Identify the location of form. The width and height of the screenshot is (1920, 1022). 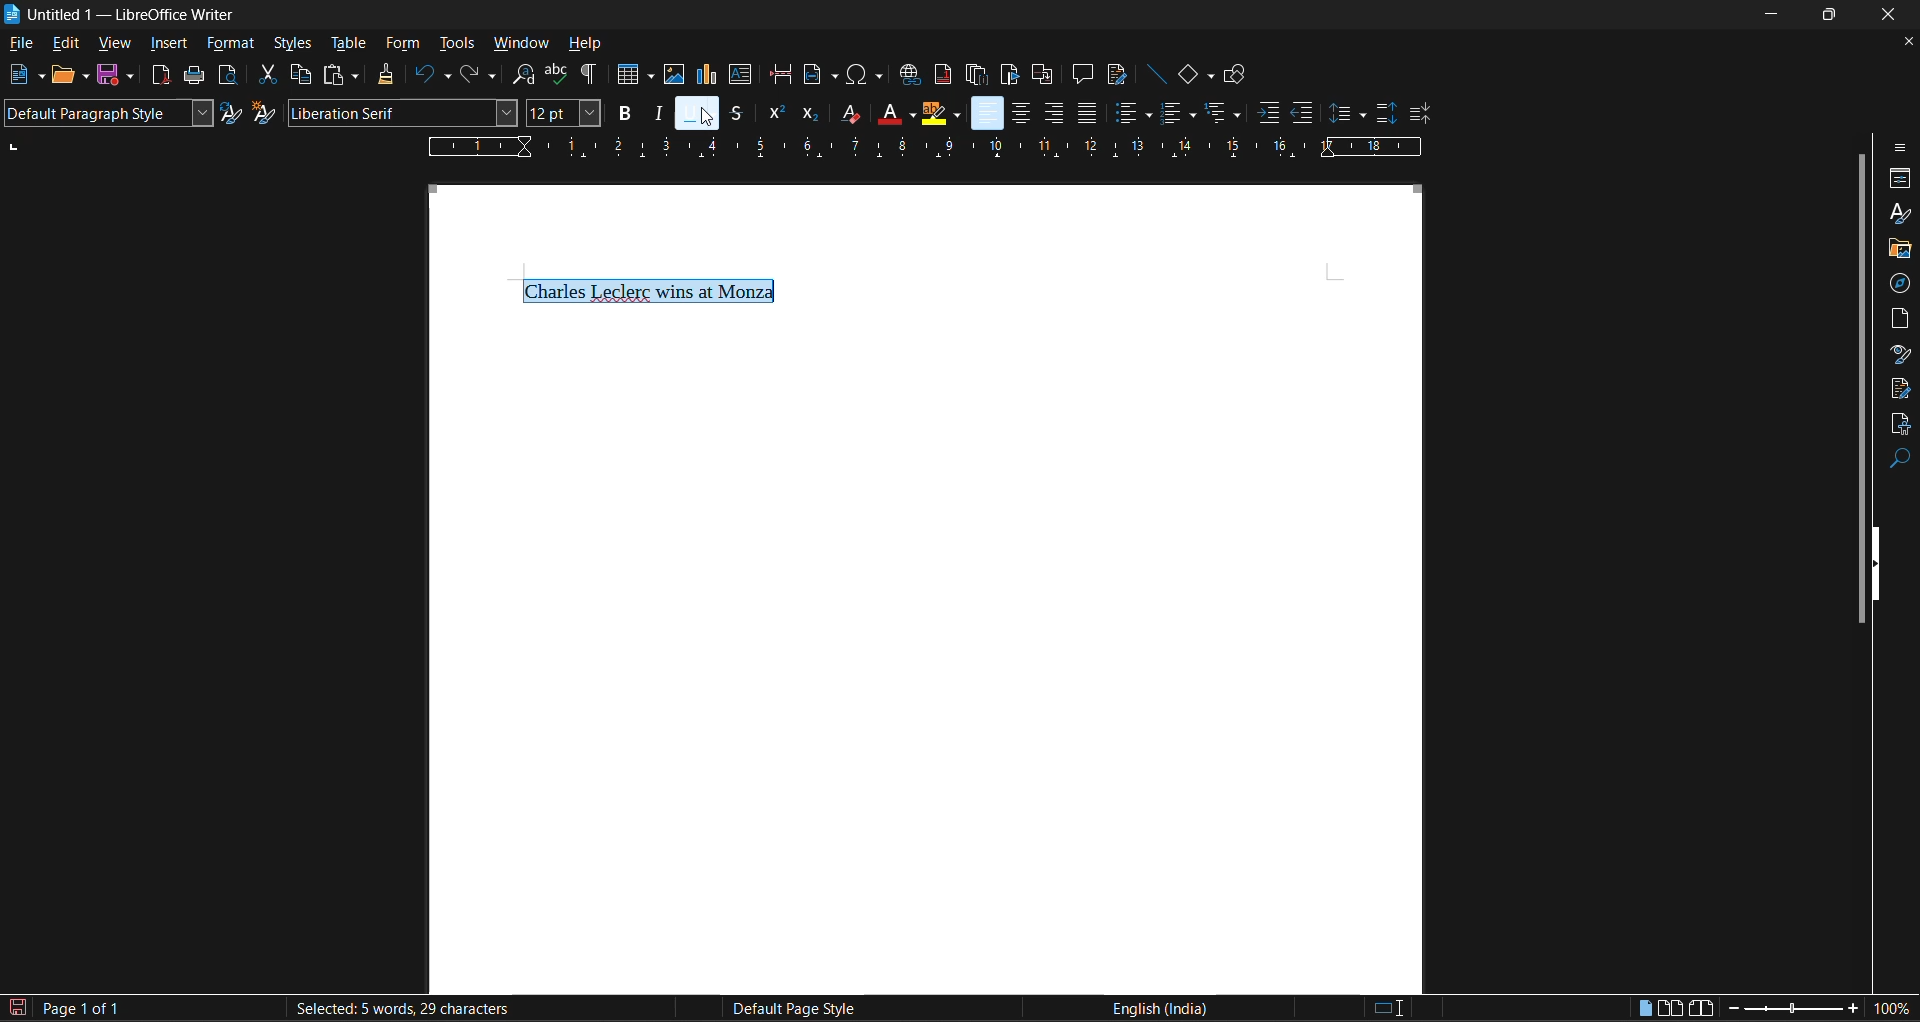
(405, 44).